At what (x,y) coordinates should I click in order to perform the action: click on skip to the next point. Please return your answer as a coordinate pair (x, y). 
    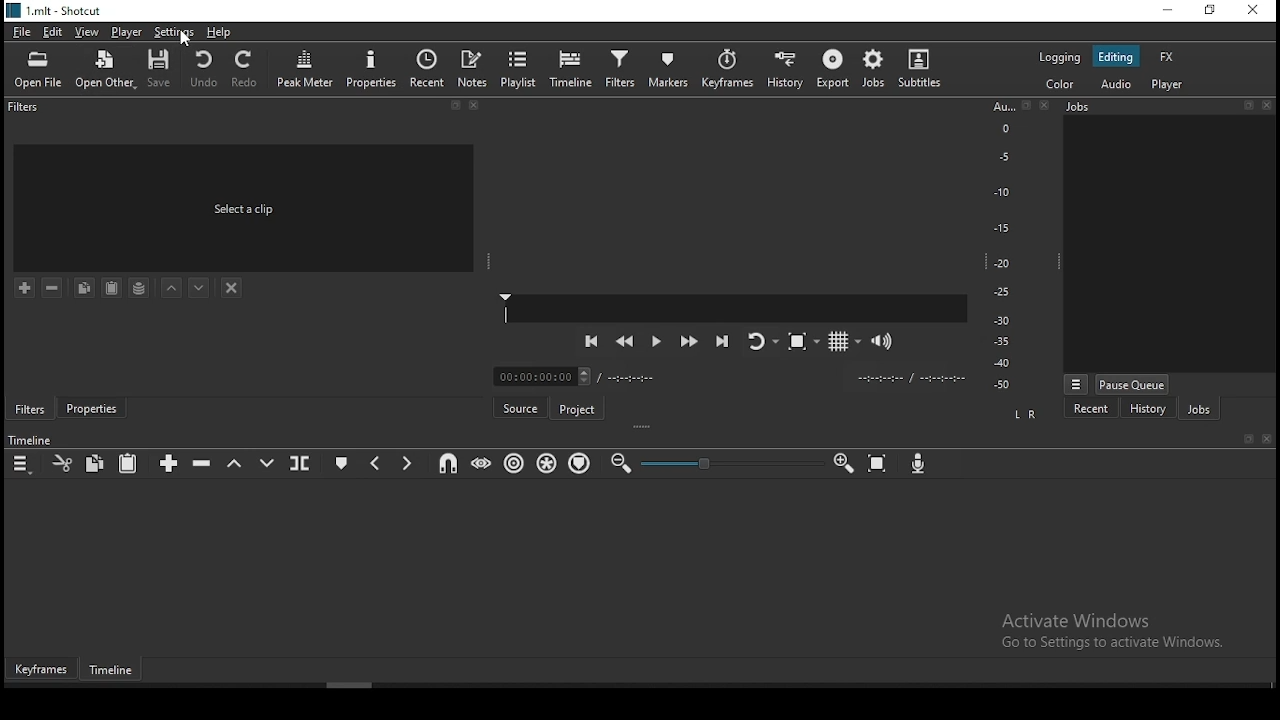
    Looking at the image, I should click on (723, 340).